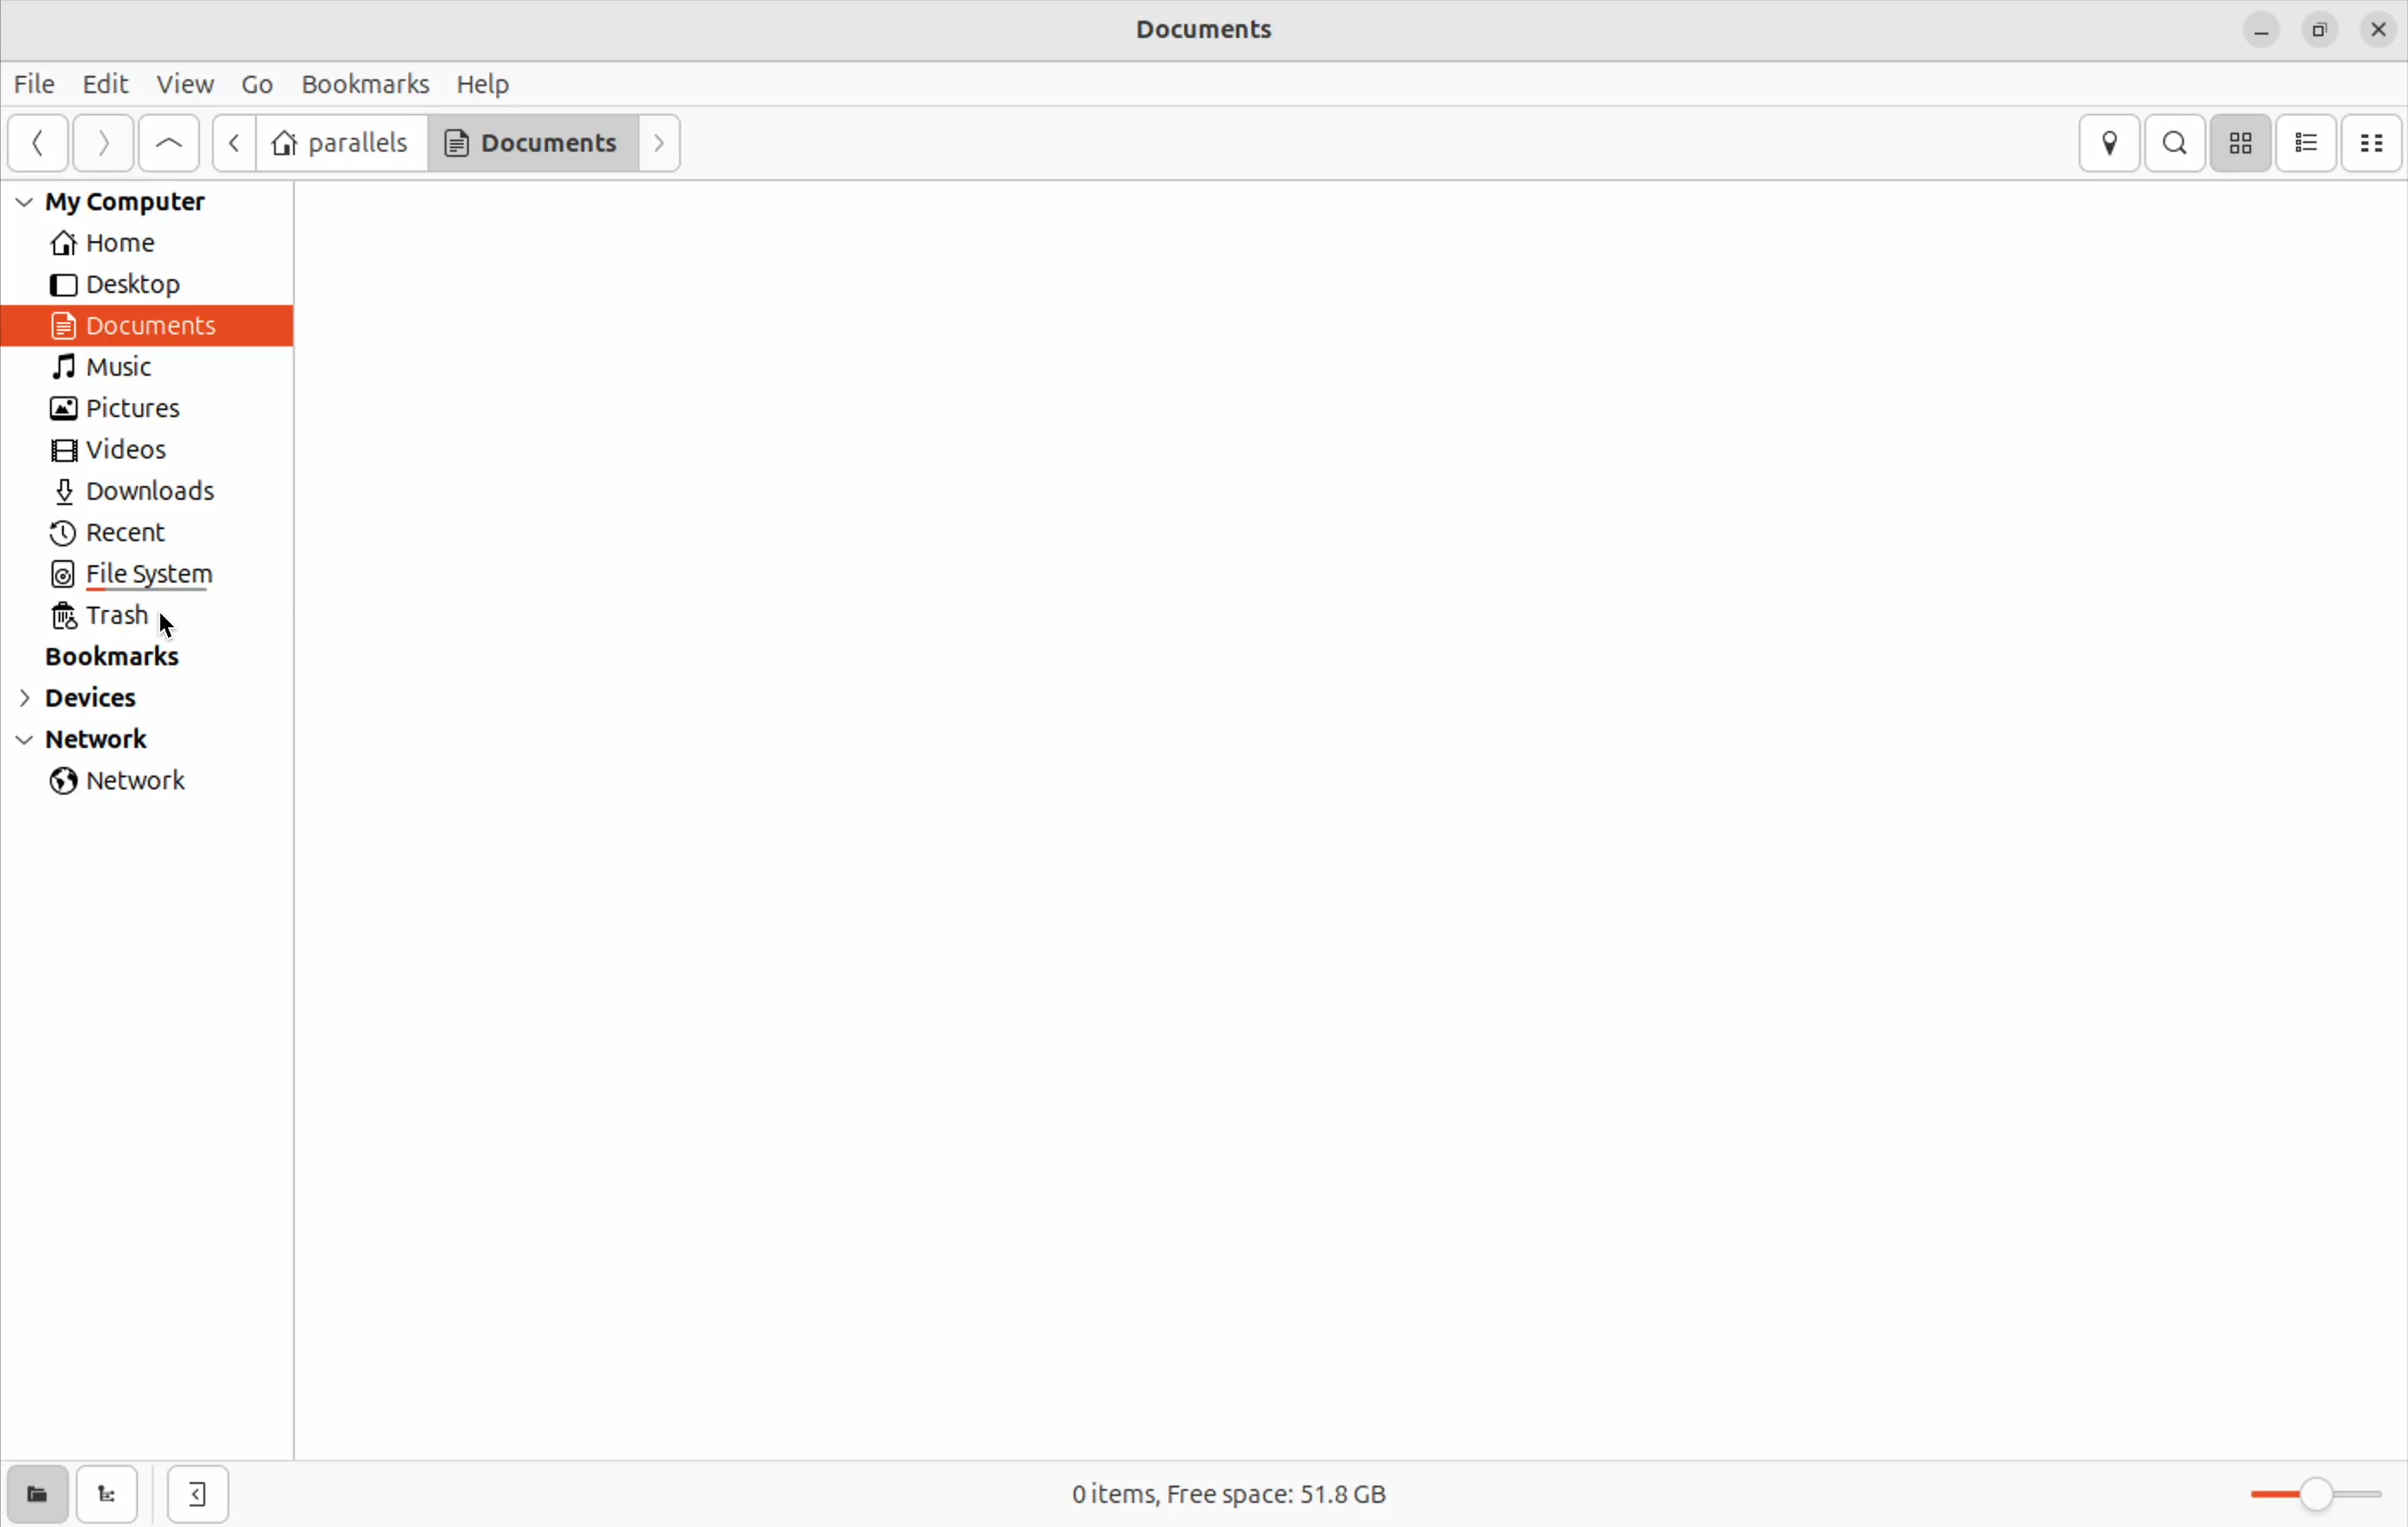 The image size is (2408, 1527). Describe the element at coordinates (1244, 32) in the screenshot. I see `documents` at that location.